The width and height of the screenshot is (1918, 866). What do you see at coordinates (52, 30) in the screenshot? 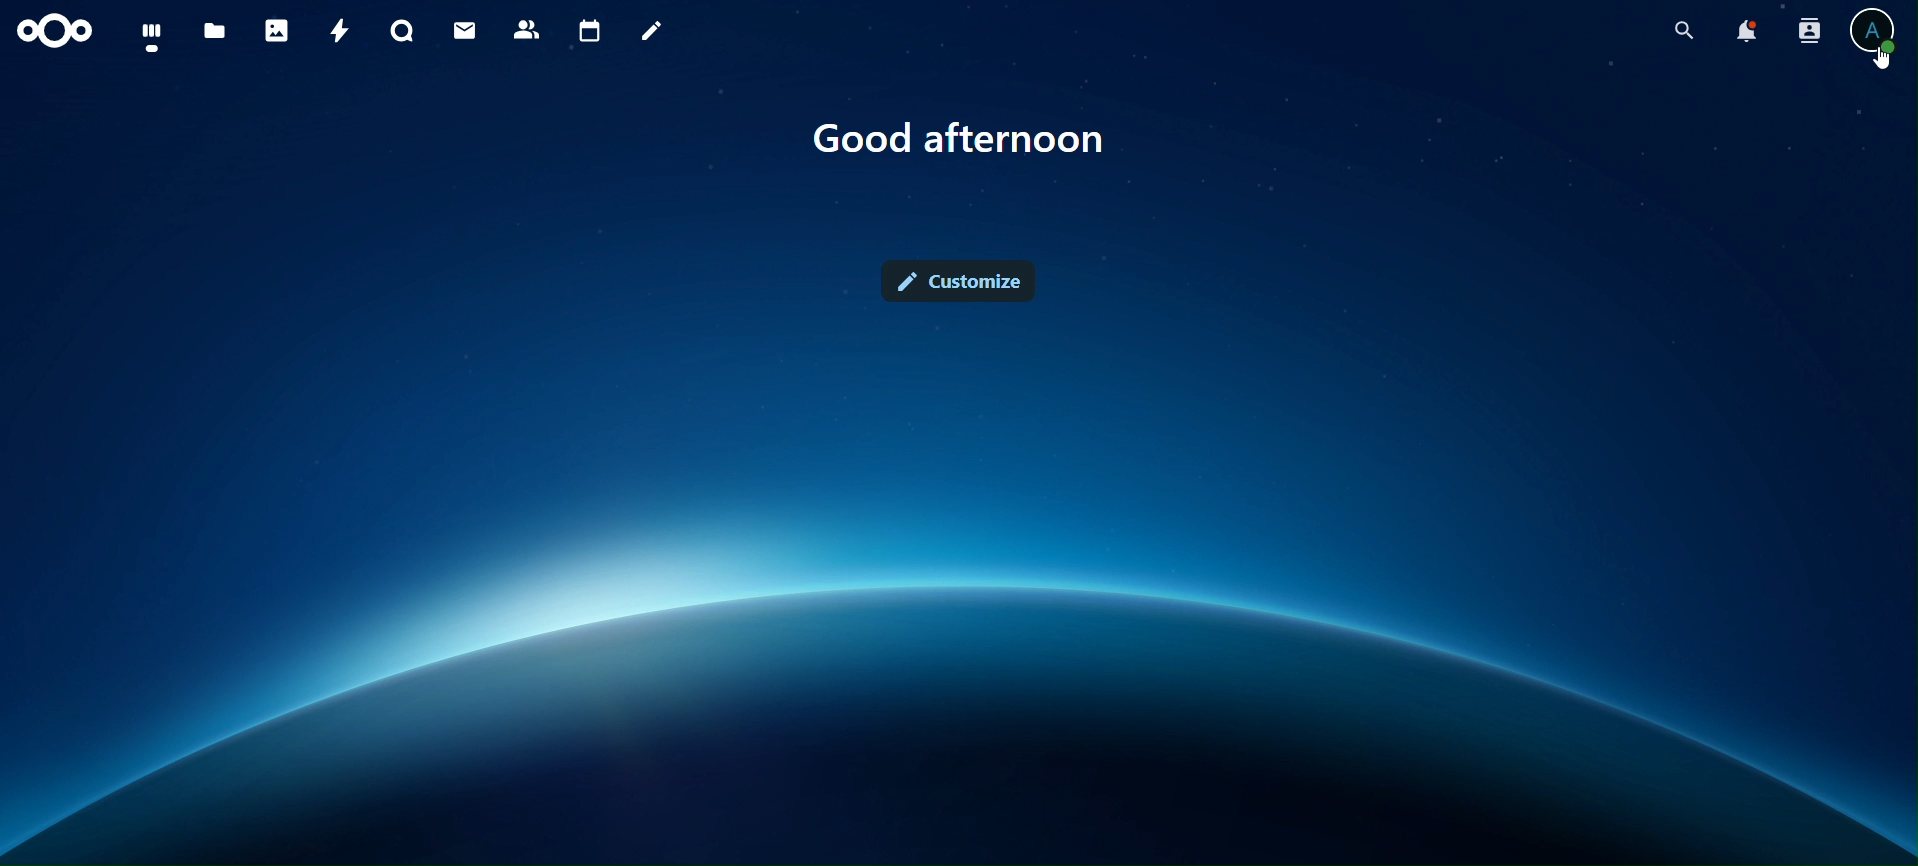
I see `icon` at bounding box center [52, 30].